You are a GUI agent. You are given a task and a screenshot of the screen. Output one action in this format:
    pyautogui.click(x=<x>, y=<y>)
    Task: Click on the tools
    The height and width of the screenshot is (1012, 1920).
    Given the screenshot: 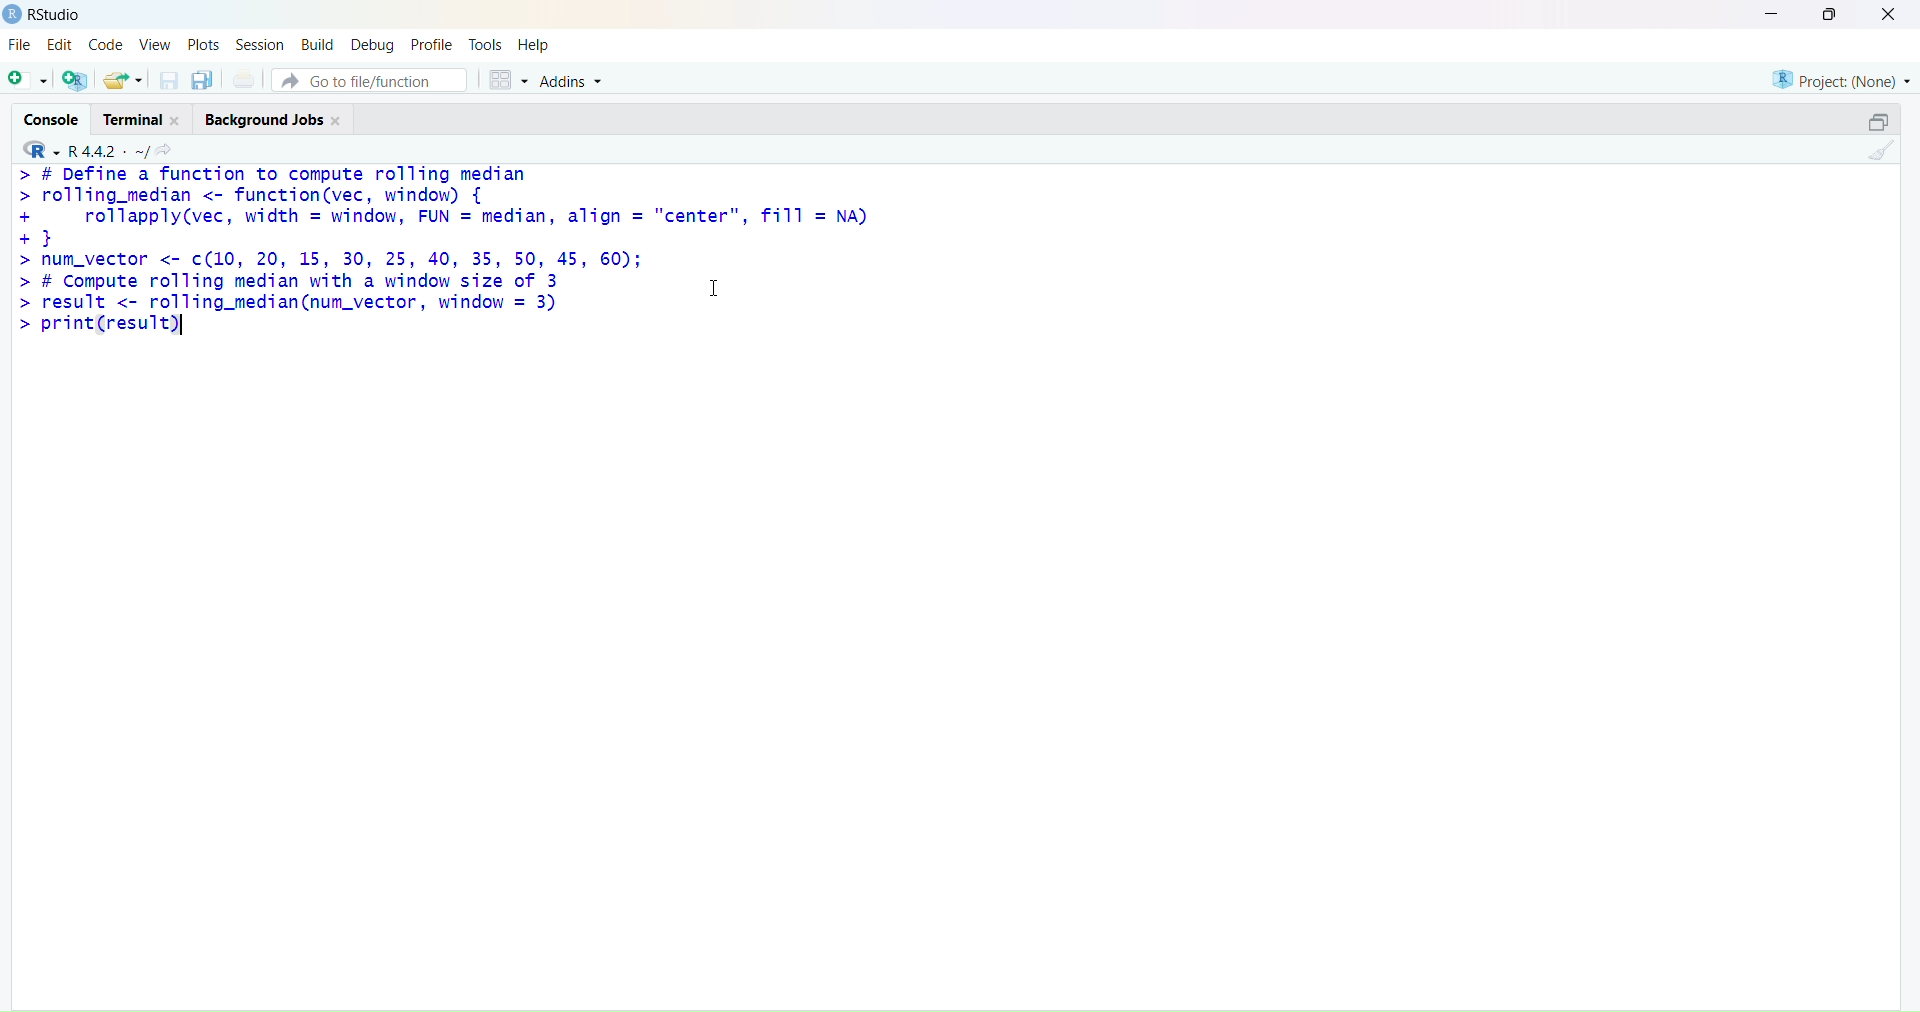 What is the action you would take?
    pyautogui.click(x=486, y=45)
    